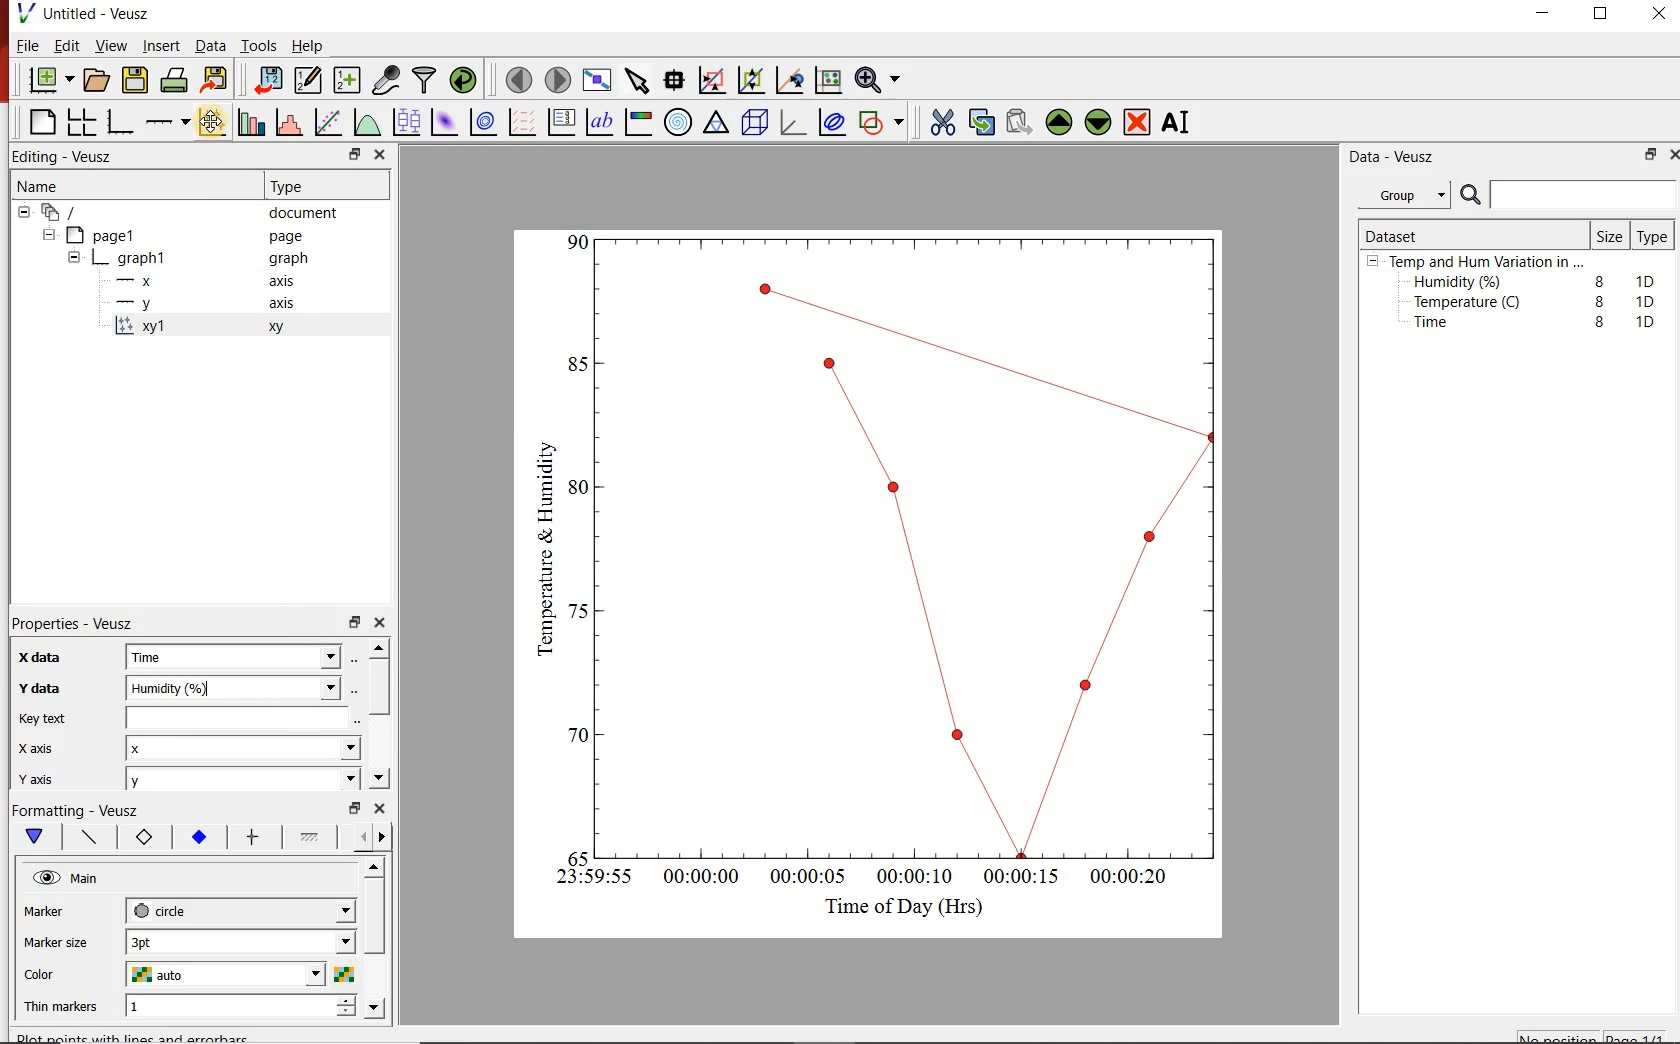 The image size is (1680, 1044). Describe the element at coordinates (355, 688) in the screenshot. I see `Select using dataset browser` at that location.